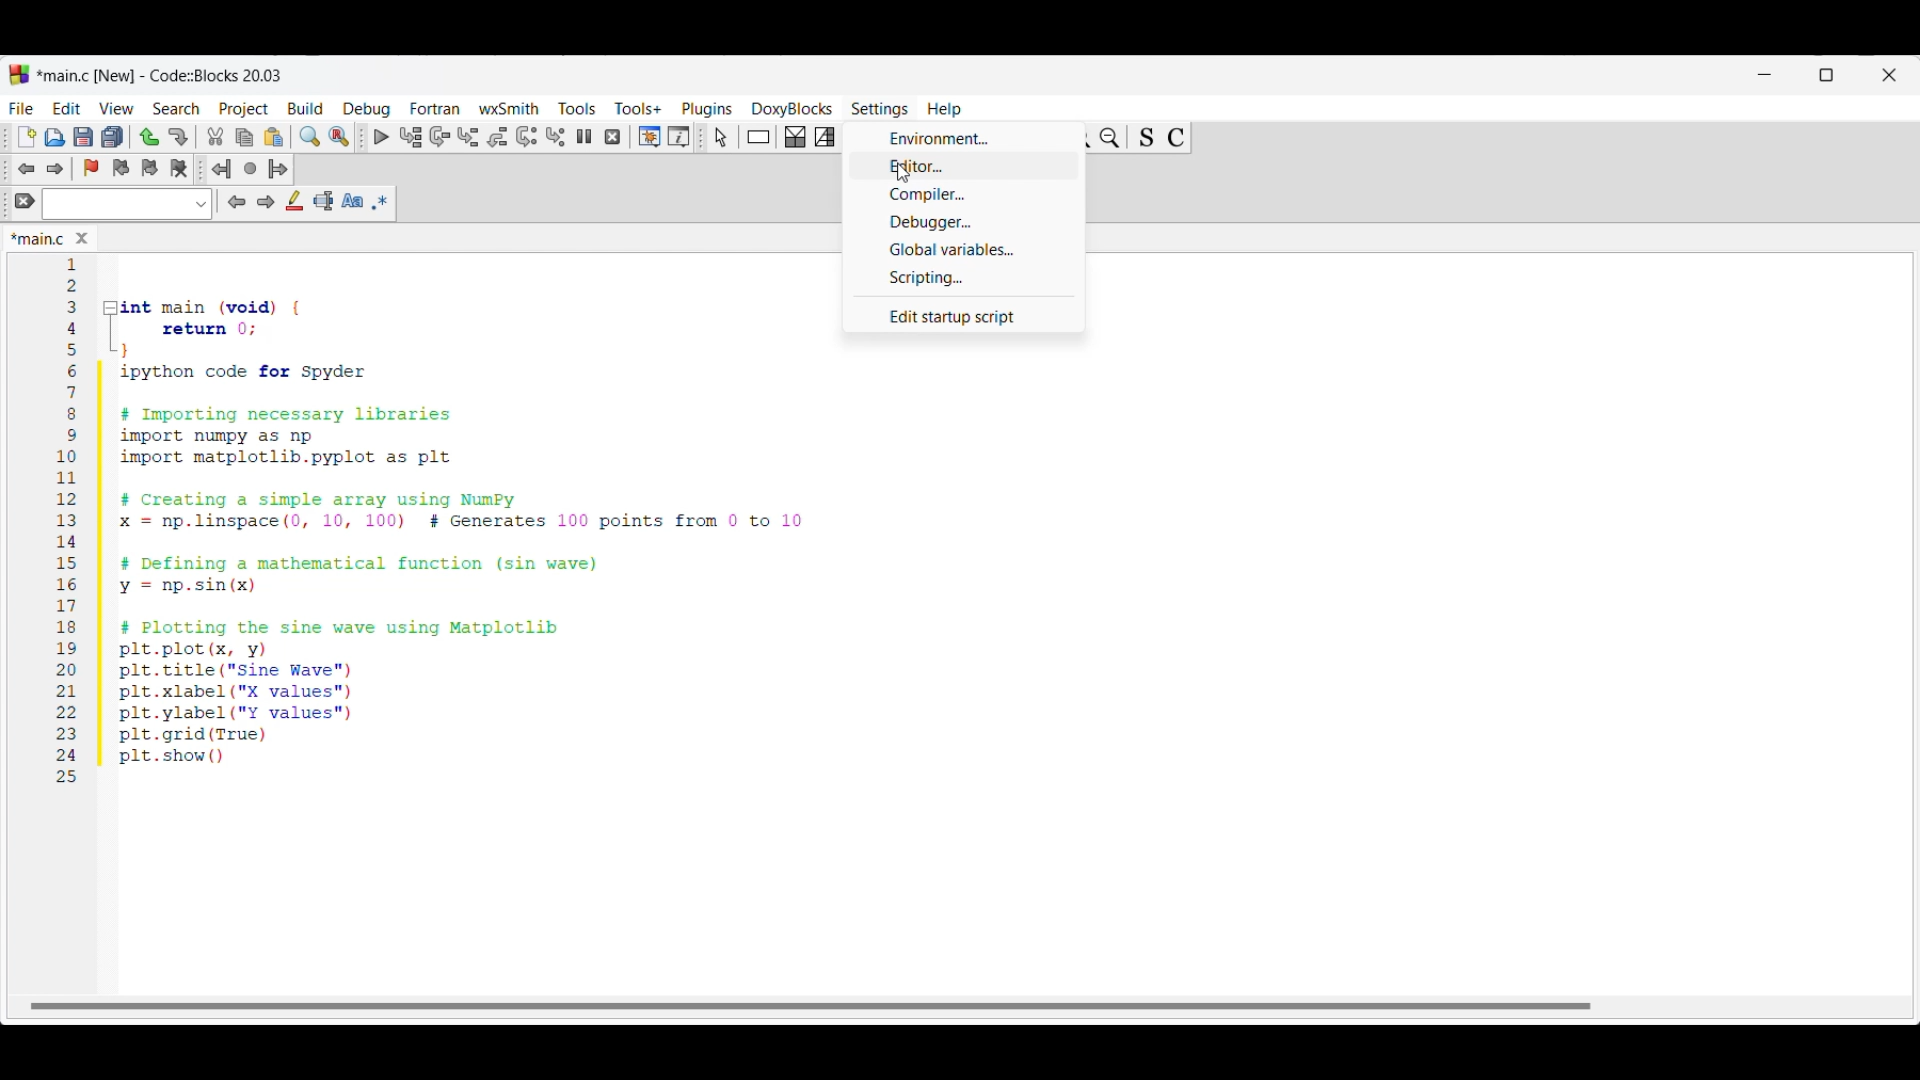 The height and width of the screenshot is (1080, 1920). I want to click on Copy, so click(244, 138).